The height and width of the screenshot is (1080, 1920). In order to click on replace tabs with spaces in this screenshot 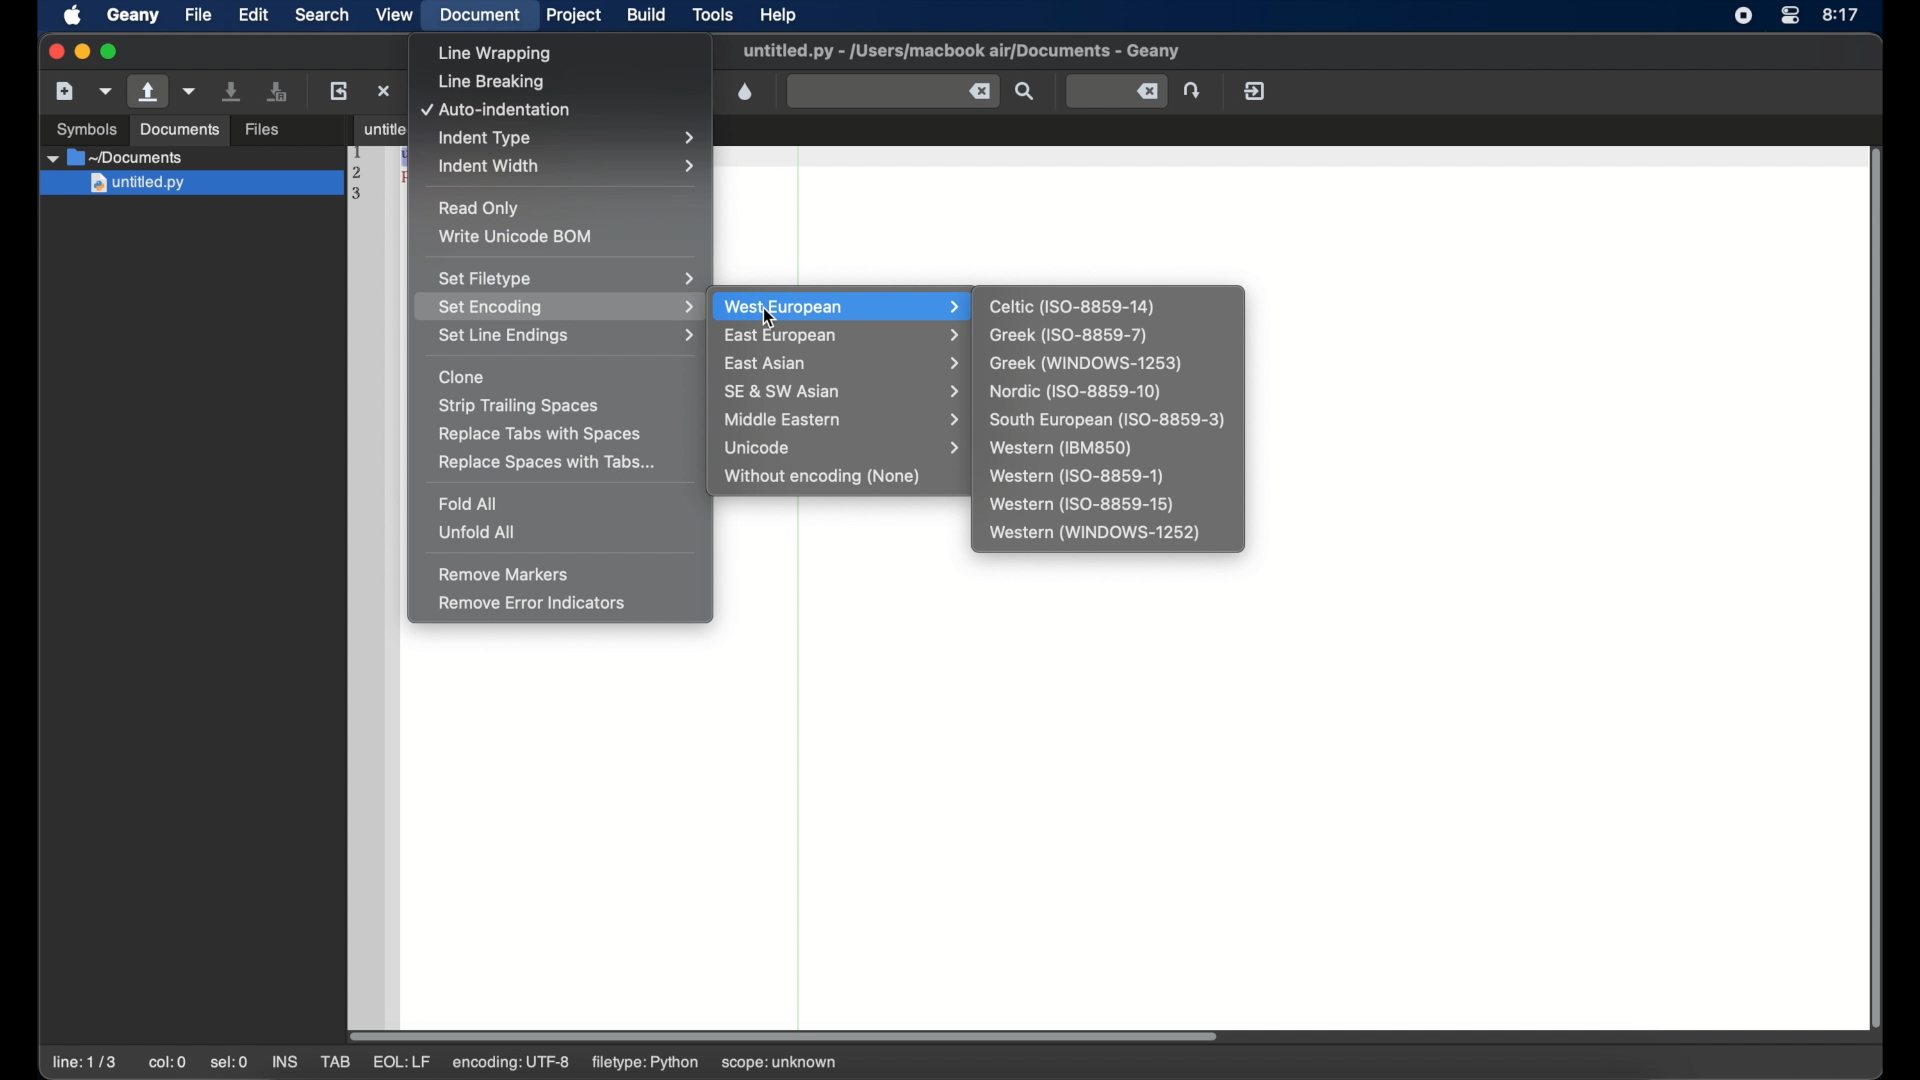, I will do `click(541, 434)`.